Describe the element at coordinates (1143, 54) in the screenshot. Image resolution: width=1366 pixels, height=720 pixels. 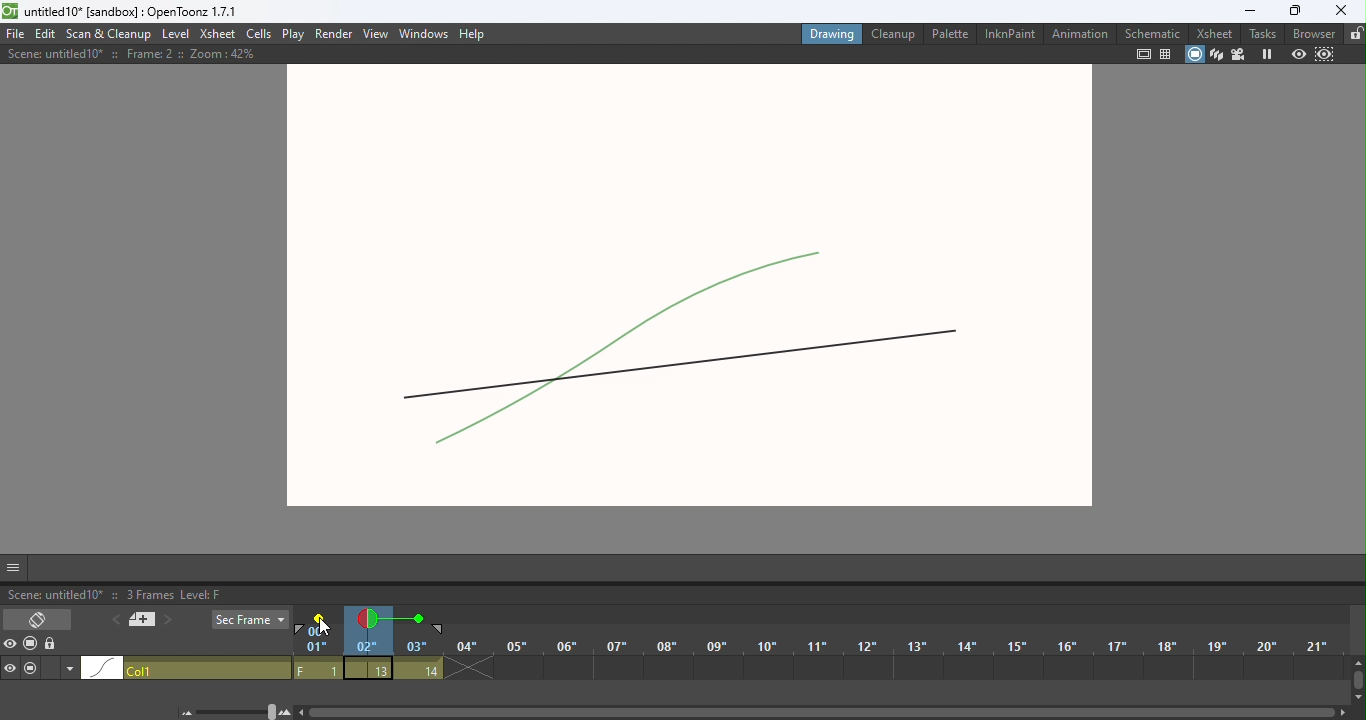
I see `safe area` at that location.